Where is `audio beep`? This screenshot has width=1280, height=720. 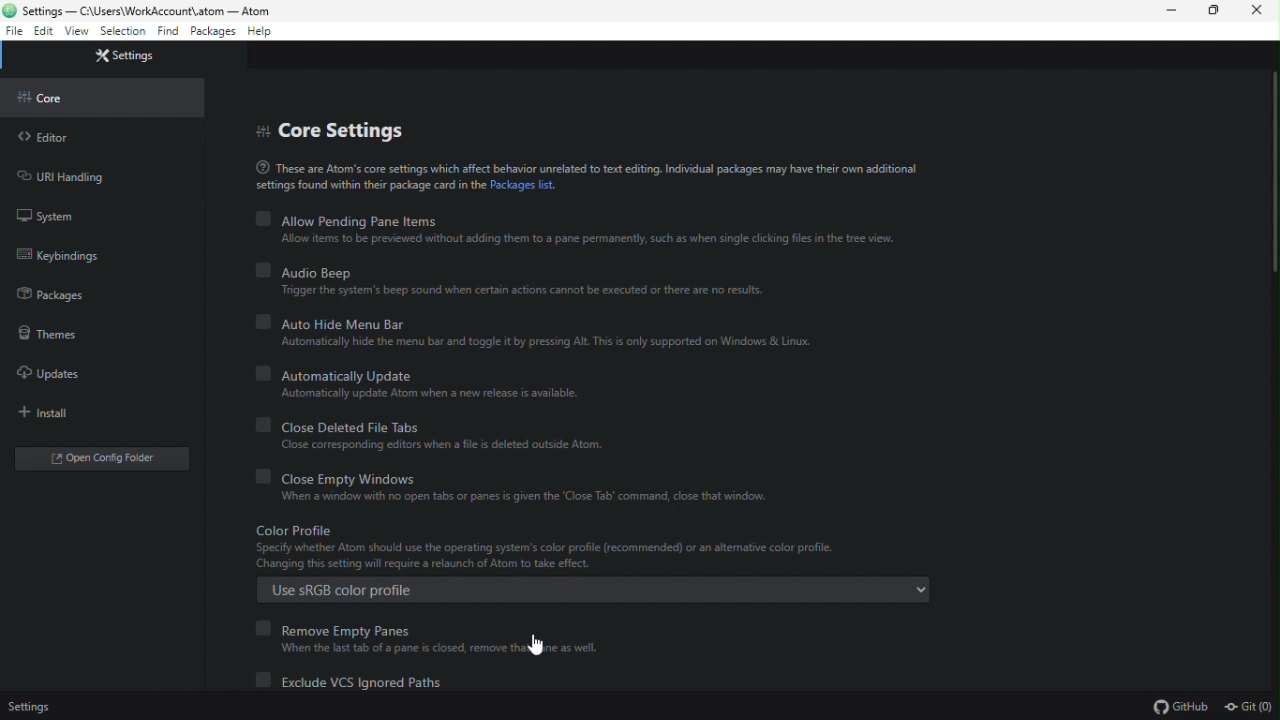 audio beep is located at coordinates (510, 280).